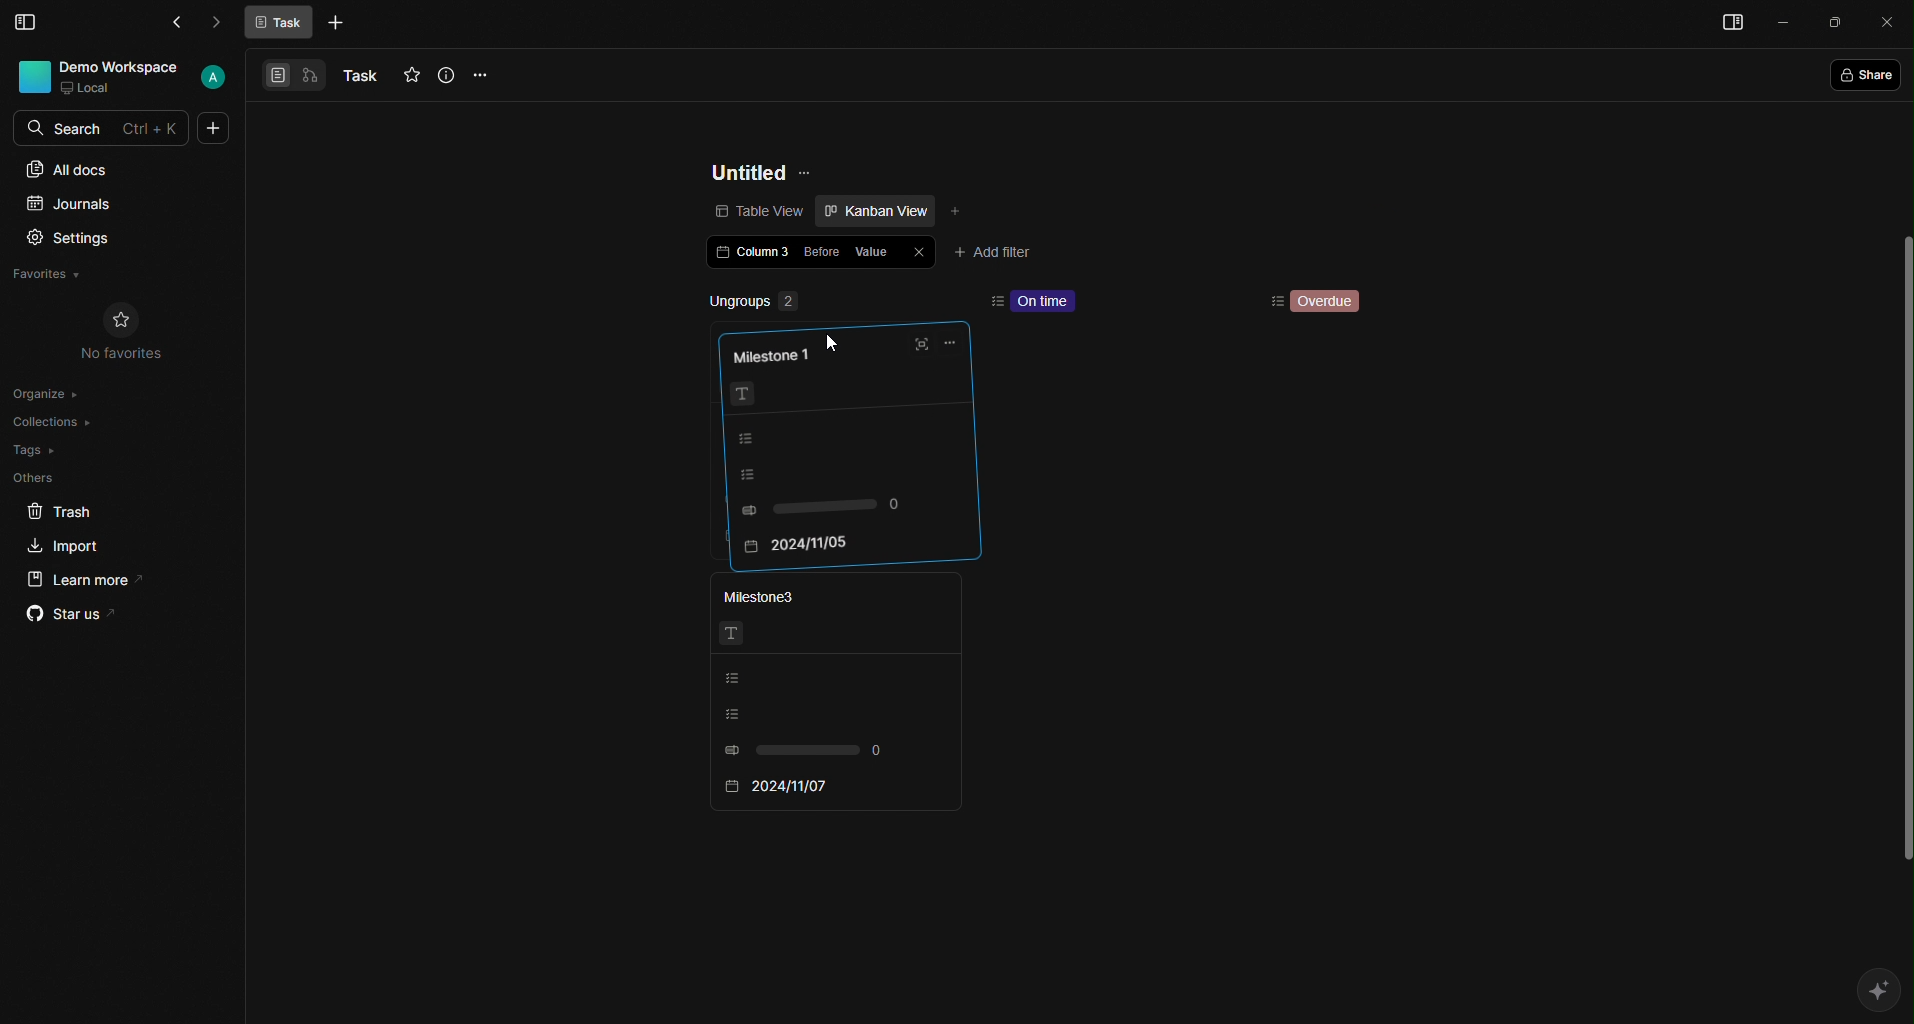  Describe the element at coordinates (821, 251) in the screenshot. I see `Before` at that location.